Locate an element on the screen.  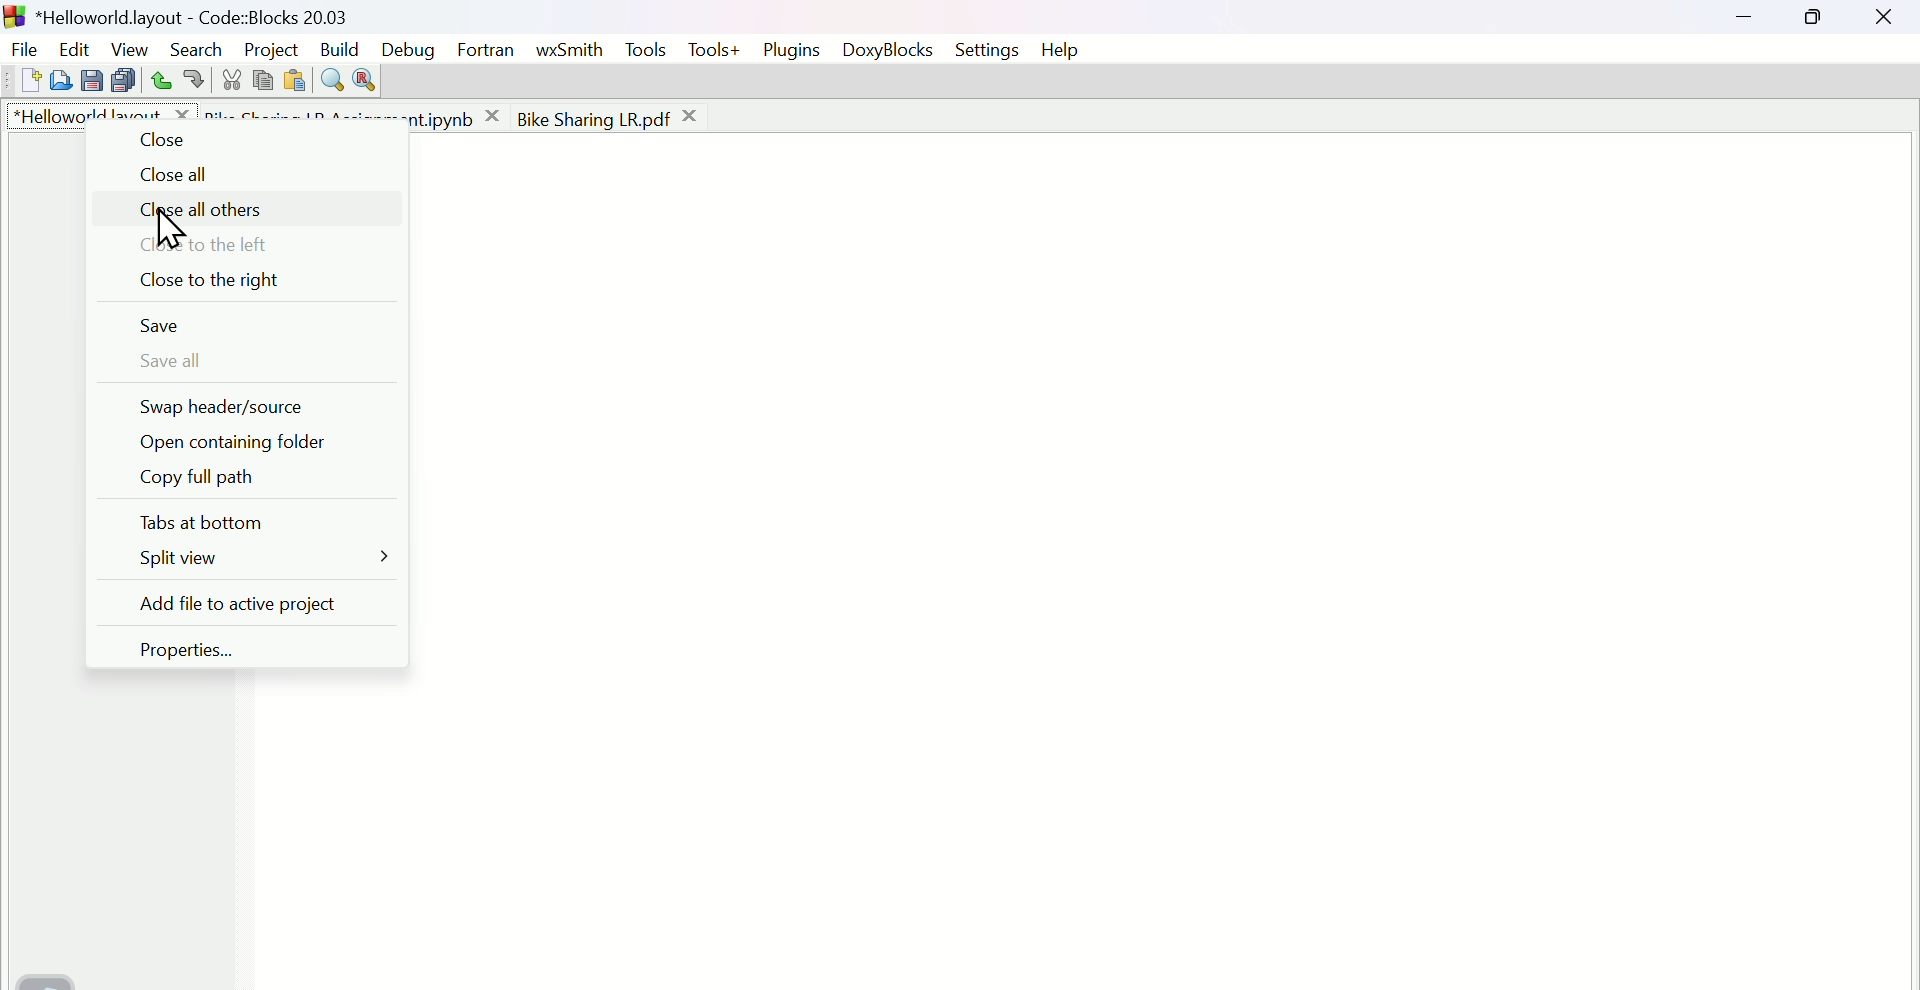
Search in the  file is located at coordinates (59, 78).